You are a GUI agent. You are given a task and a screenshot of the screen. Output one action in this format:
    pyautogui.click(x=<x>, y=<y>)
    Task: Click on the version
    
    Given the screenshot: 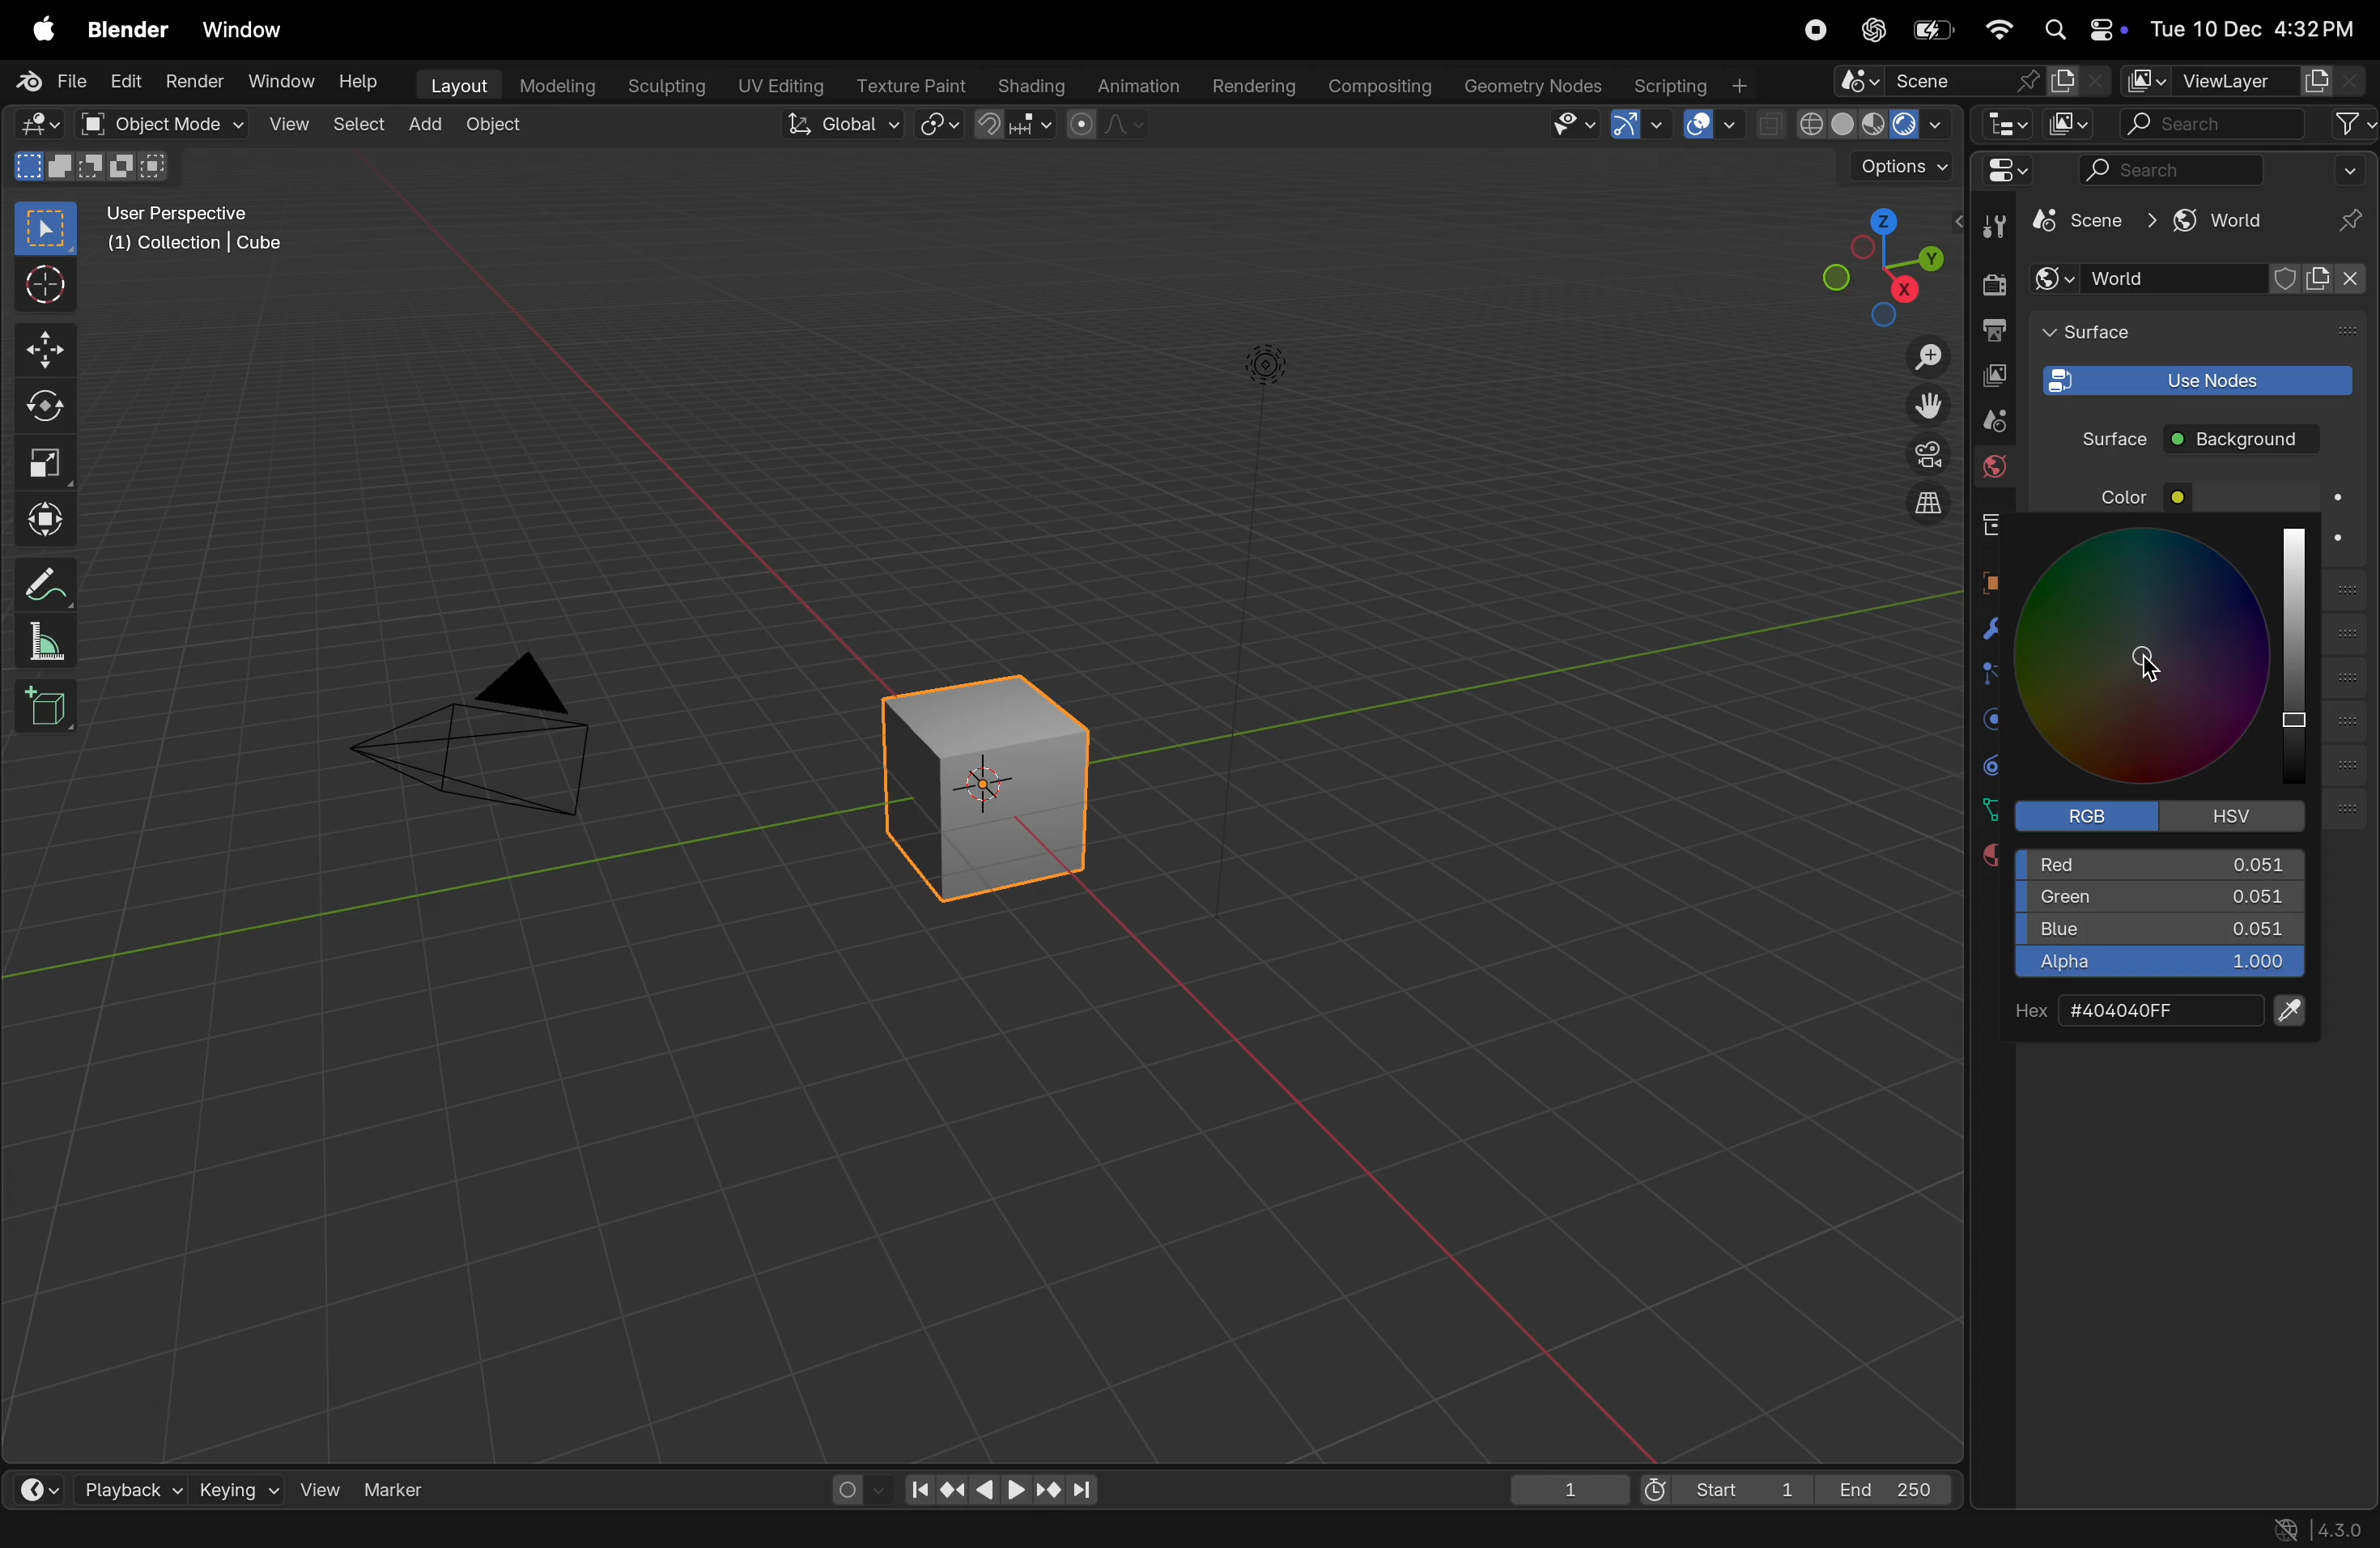 What is the action you would take?
    pyautogui.click(x=2328, y=1529)
    